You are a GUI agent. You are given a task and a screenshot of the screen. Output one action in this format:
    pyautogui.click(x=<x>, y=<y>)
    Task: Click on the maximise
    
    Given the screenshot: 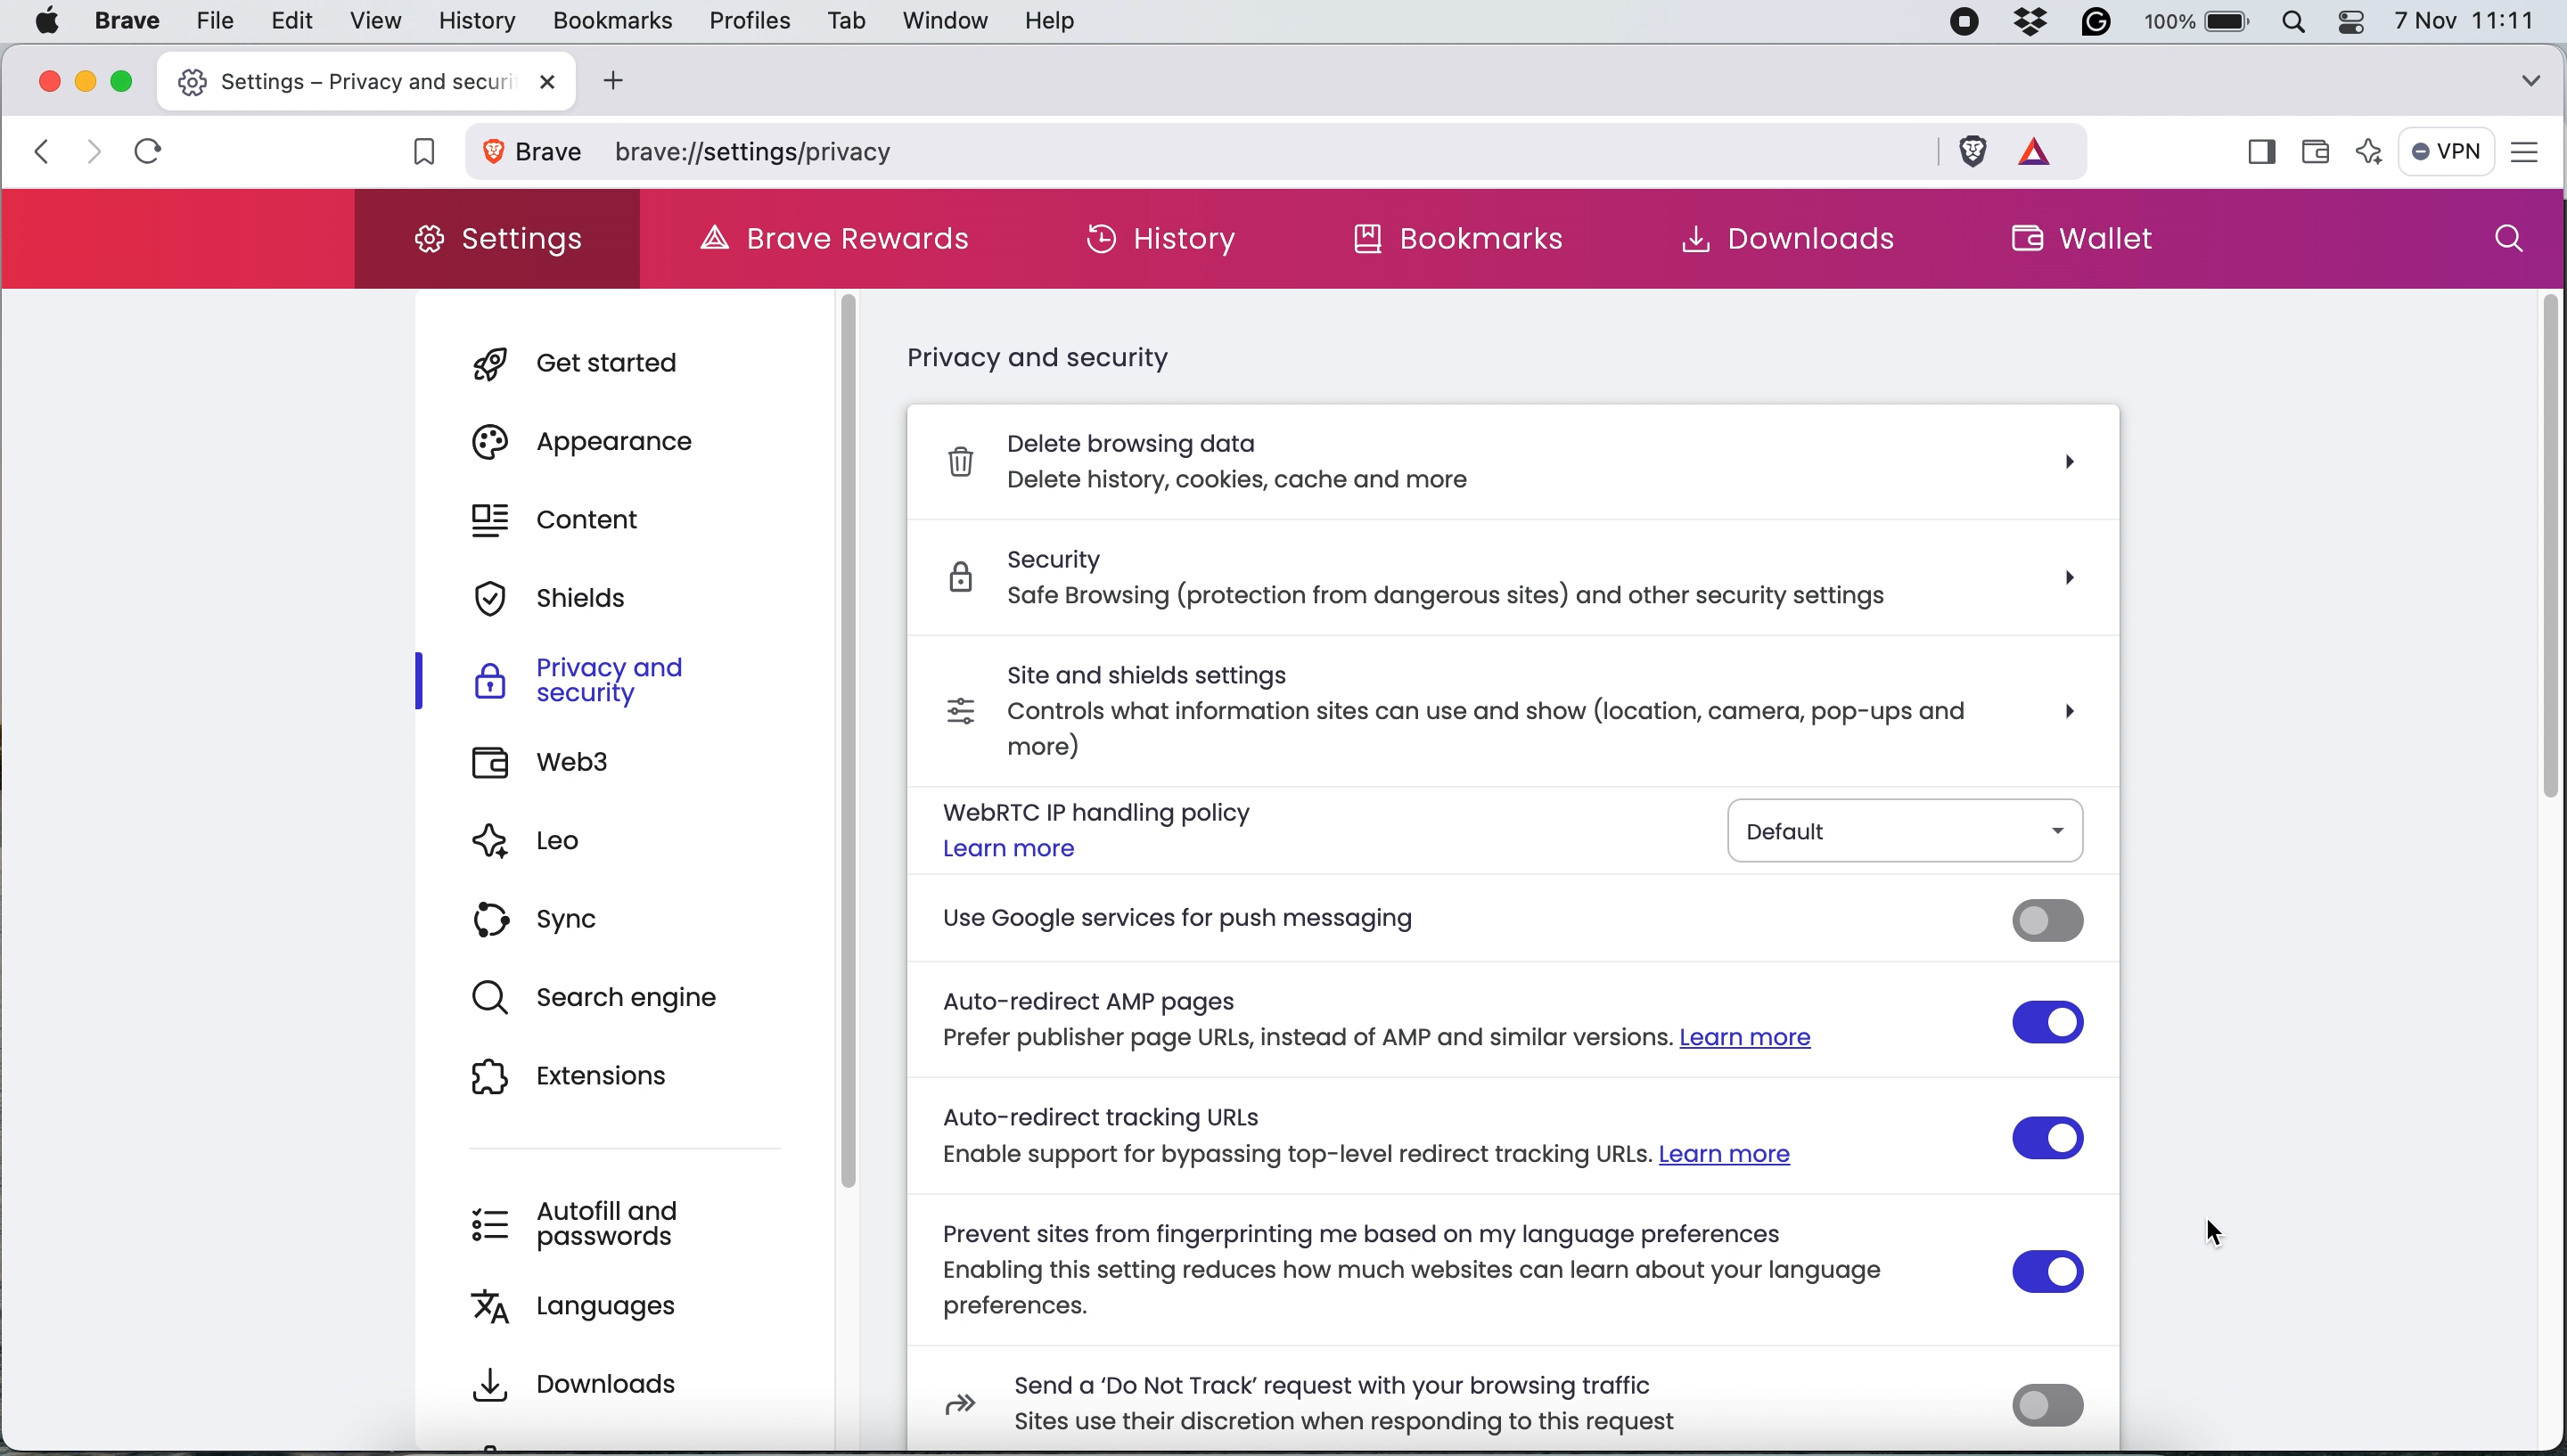 What is the action you would take?
    pyautogui.click(x=126, y=80)
    